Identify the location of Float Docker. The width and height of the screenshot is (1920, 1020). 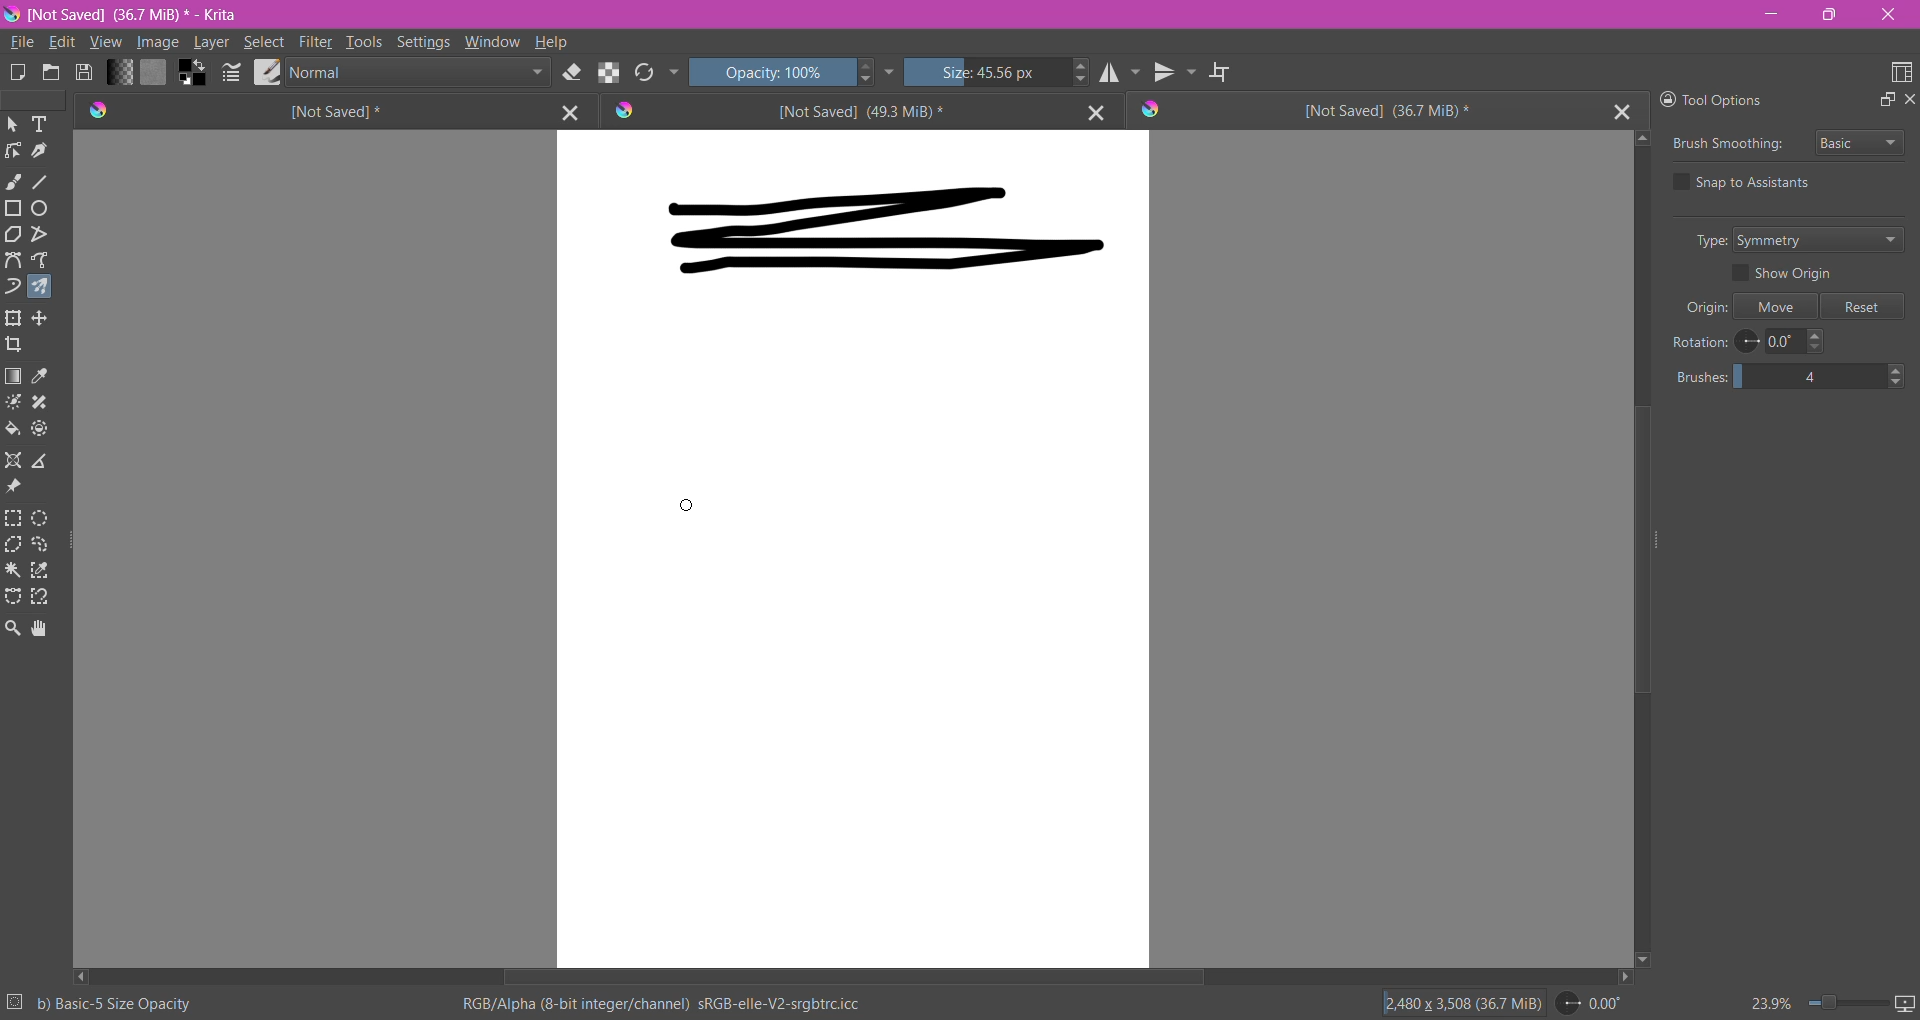
(1885, 100).